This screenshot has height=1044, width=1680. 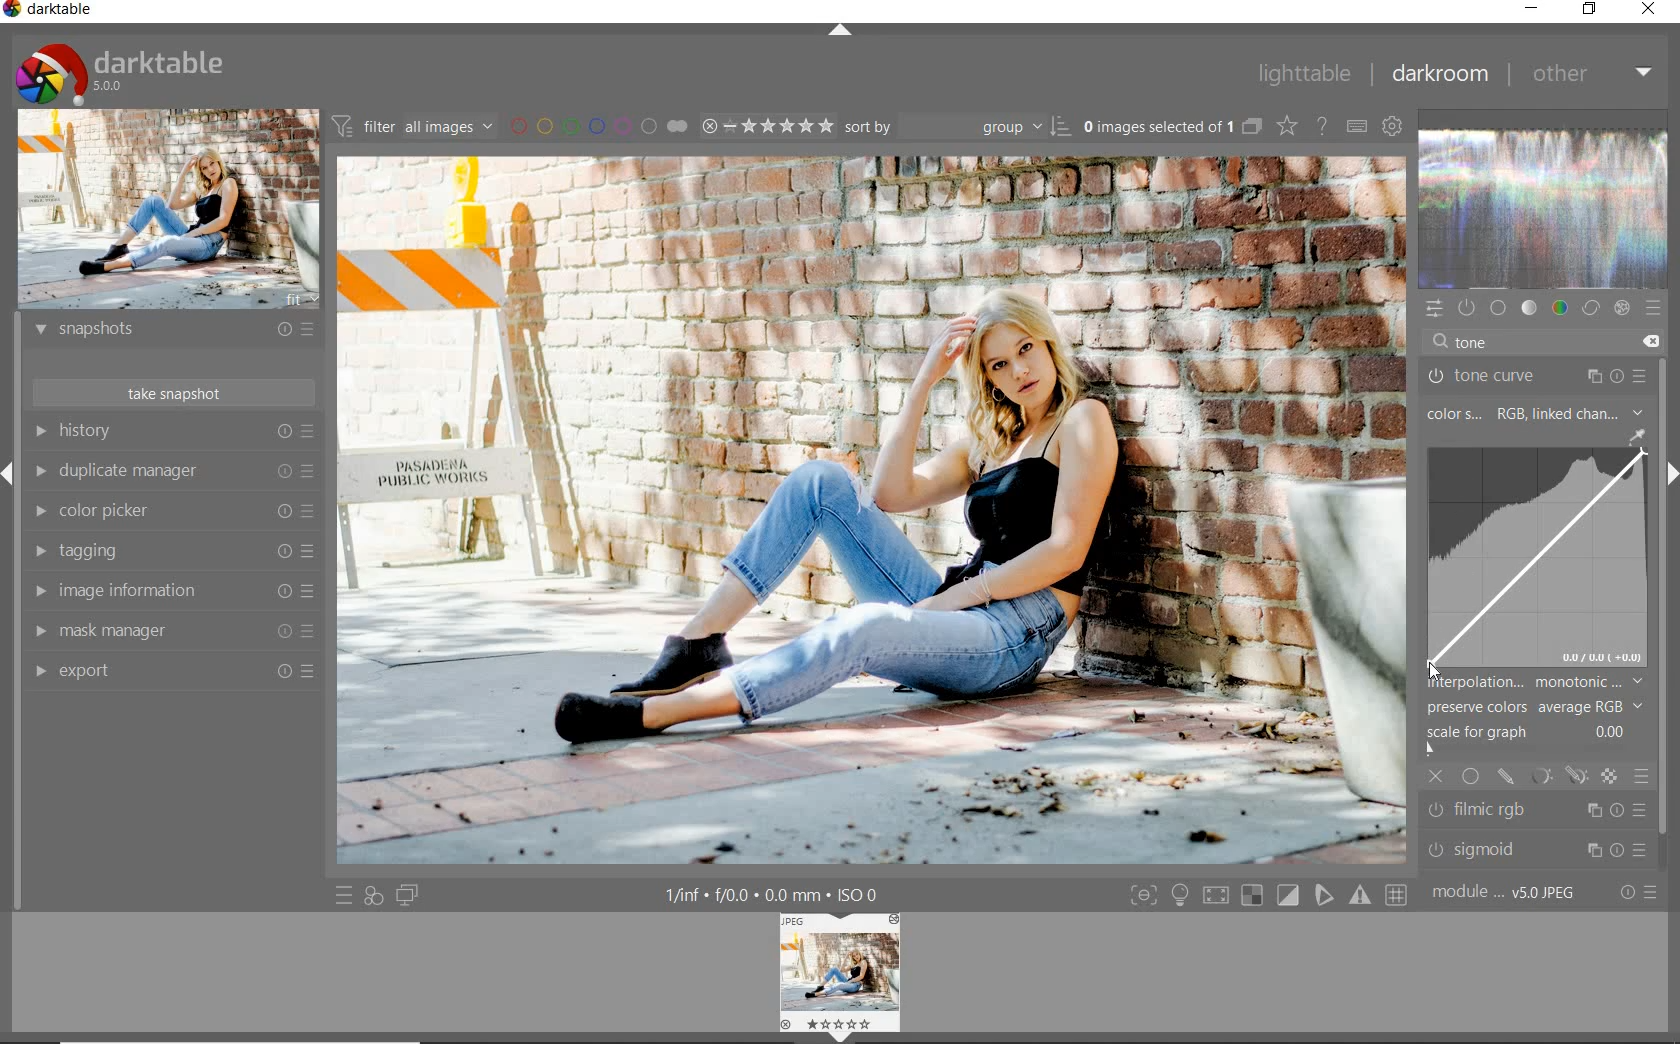 What do you see at coordinates (1437, 675) in the screenshot?
I see `cursor position at black point` at bounding box center [1437, 675].